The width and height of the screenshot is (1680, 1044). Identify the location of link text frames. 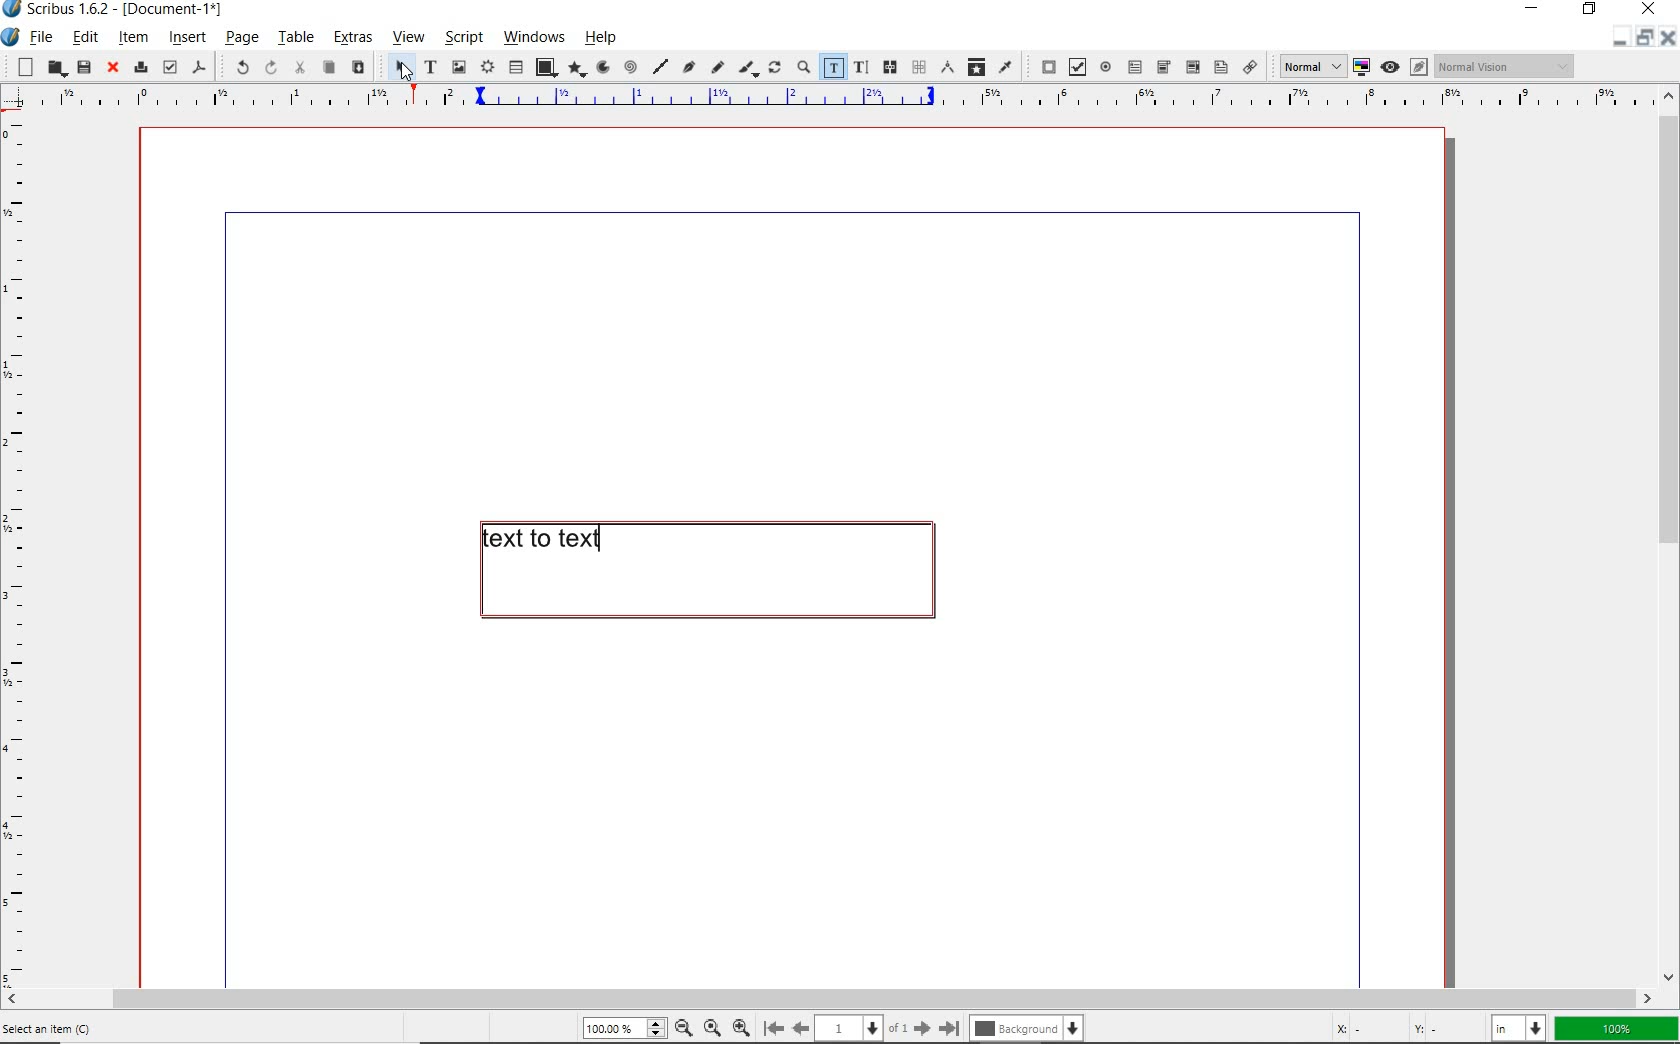
(887, 67).